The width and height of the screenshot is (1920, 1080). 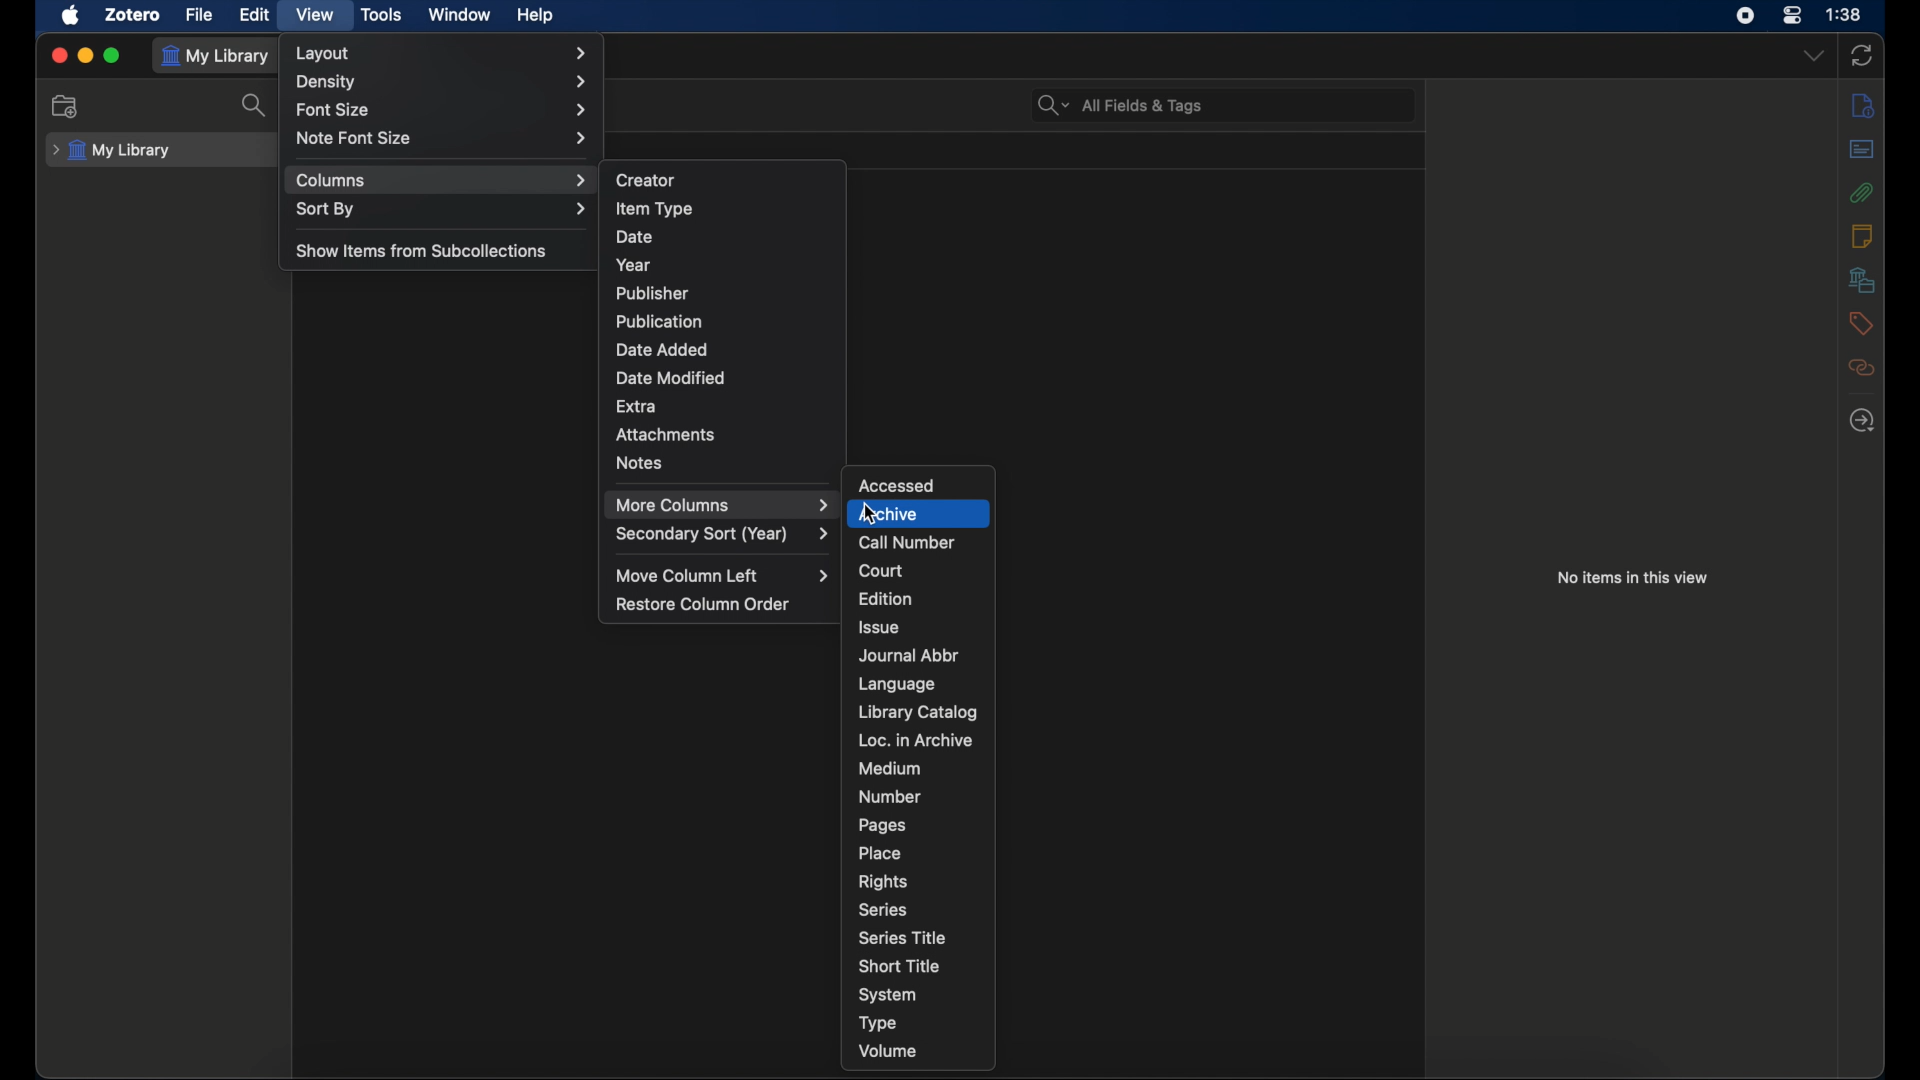 I want to click on help, so click(x=534, y=15).